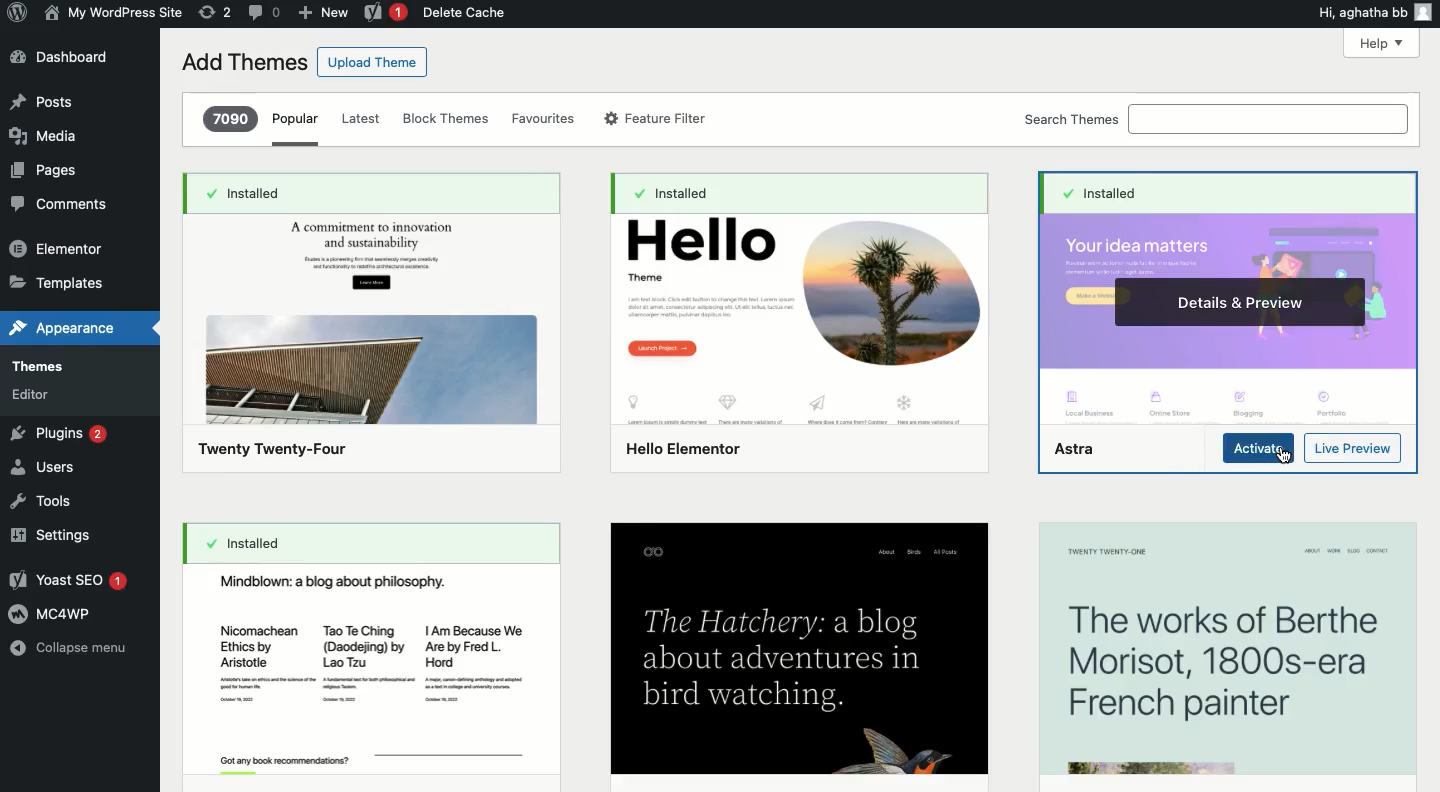 This screenshot has height=792, width=1440. What do you see at coordinates (43, 100) in the screenshot?
I see `Post` at bounding box center [43, 100].